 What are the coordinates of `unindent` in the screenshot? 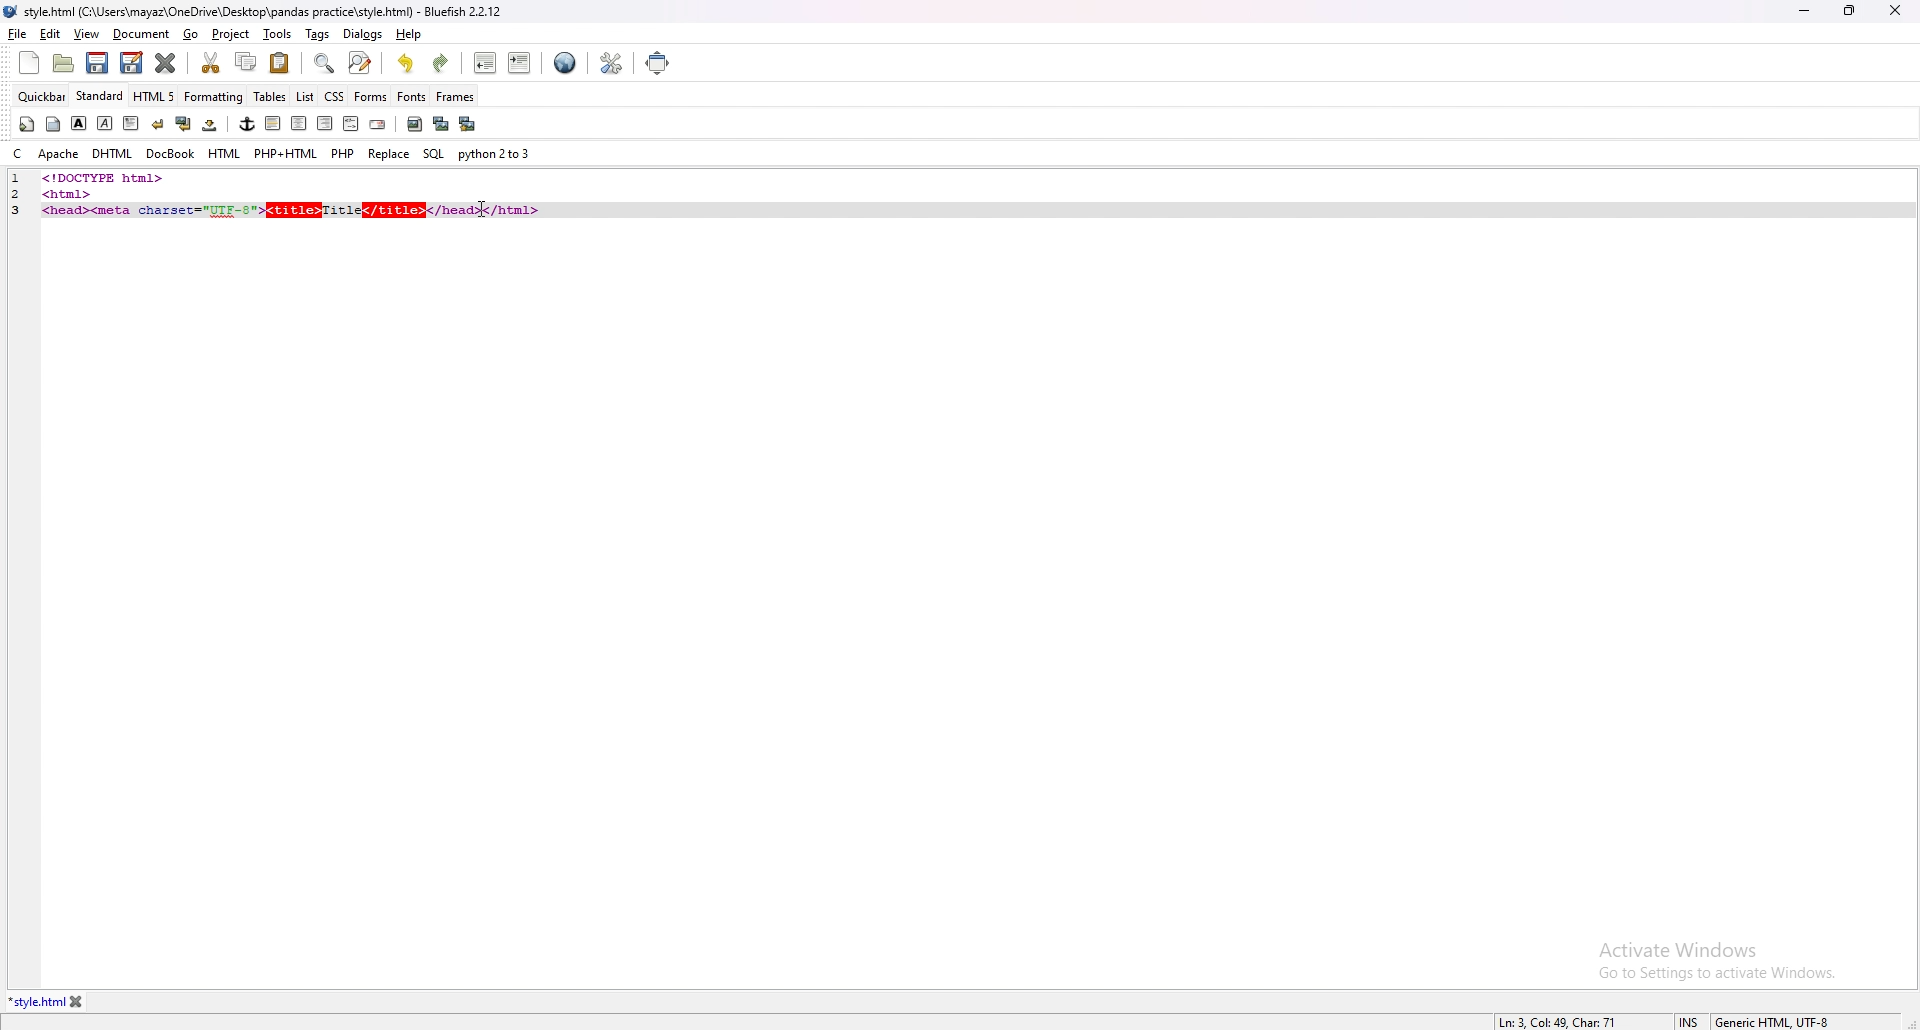 It's located at (486, 63).